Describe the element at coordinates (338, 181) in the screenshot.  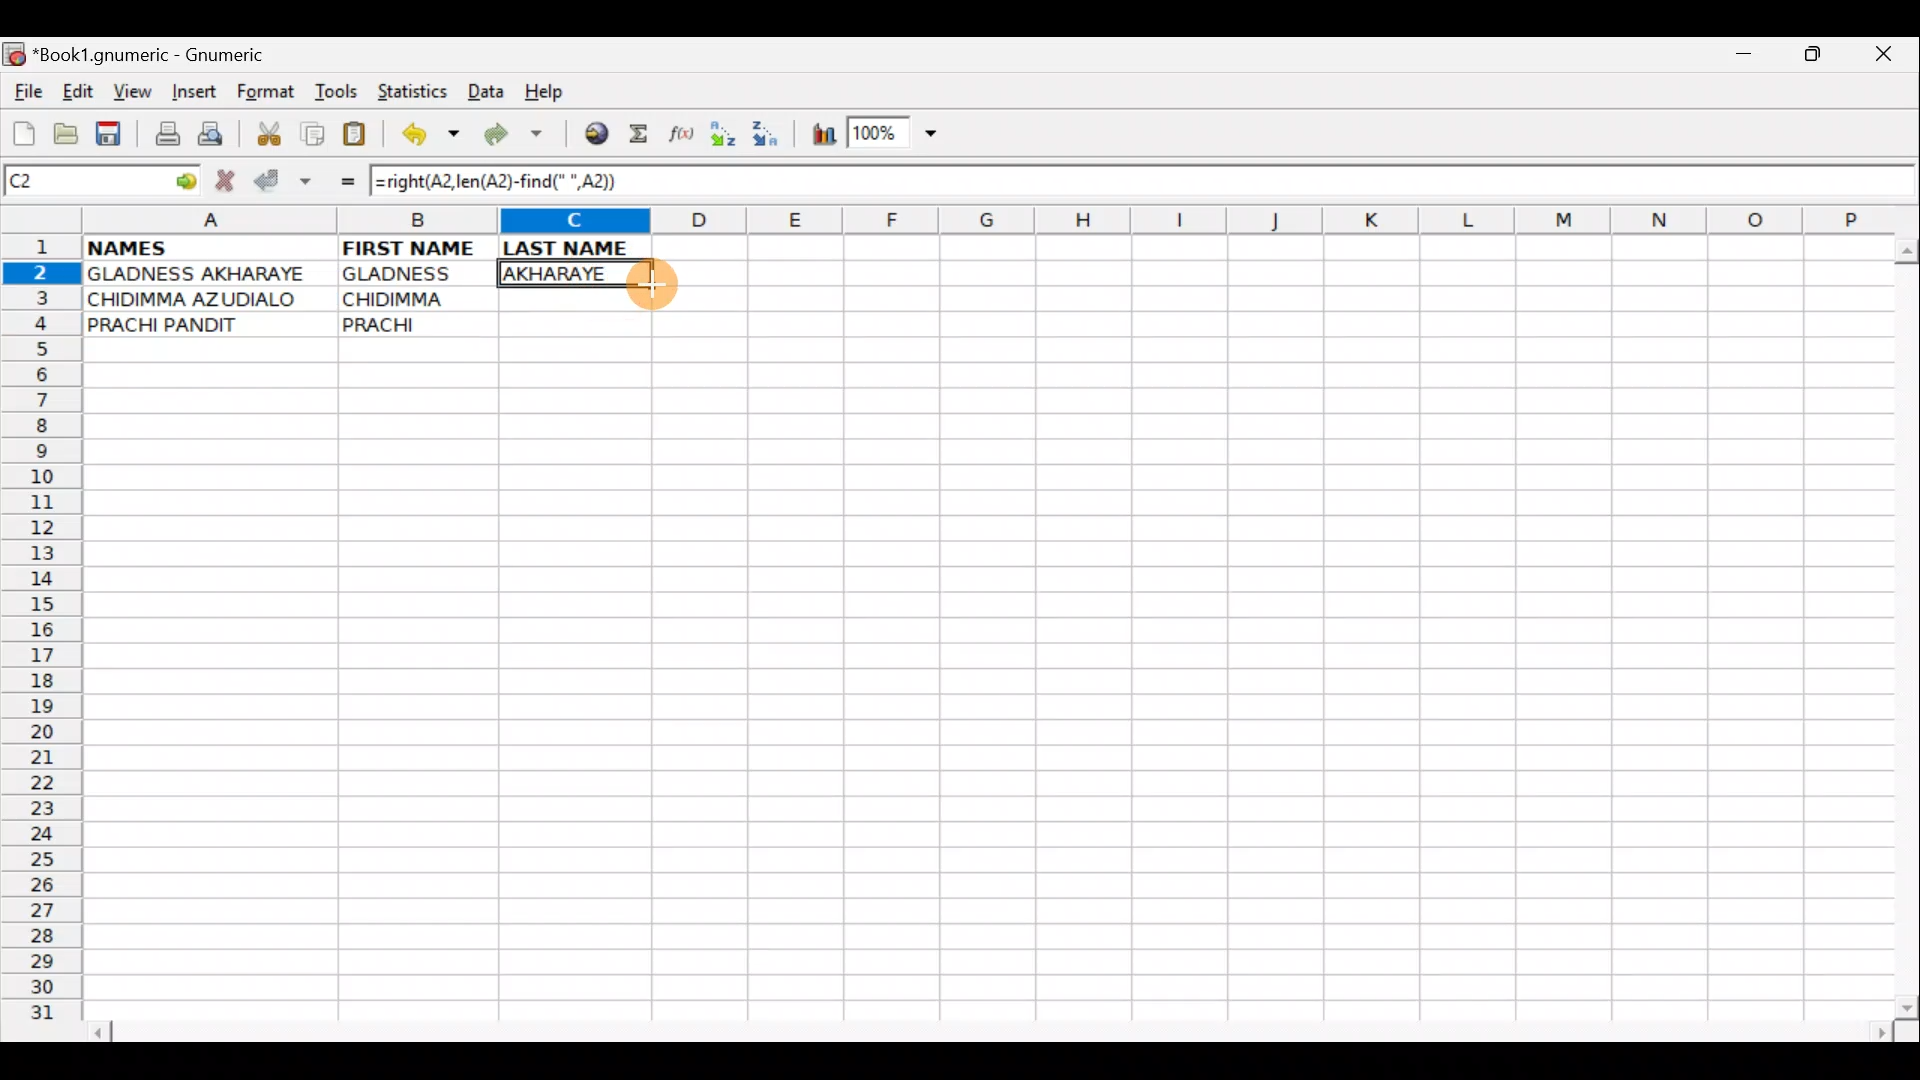
I see `Enter formula` at that location.